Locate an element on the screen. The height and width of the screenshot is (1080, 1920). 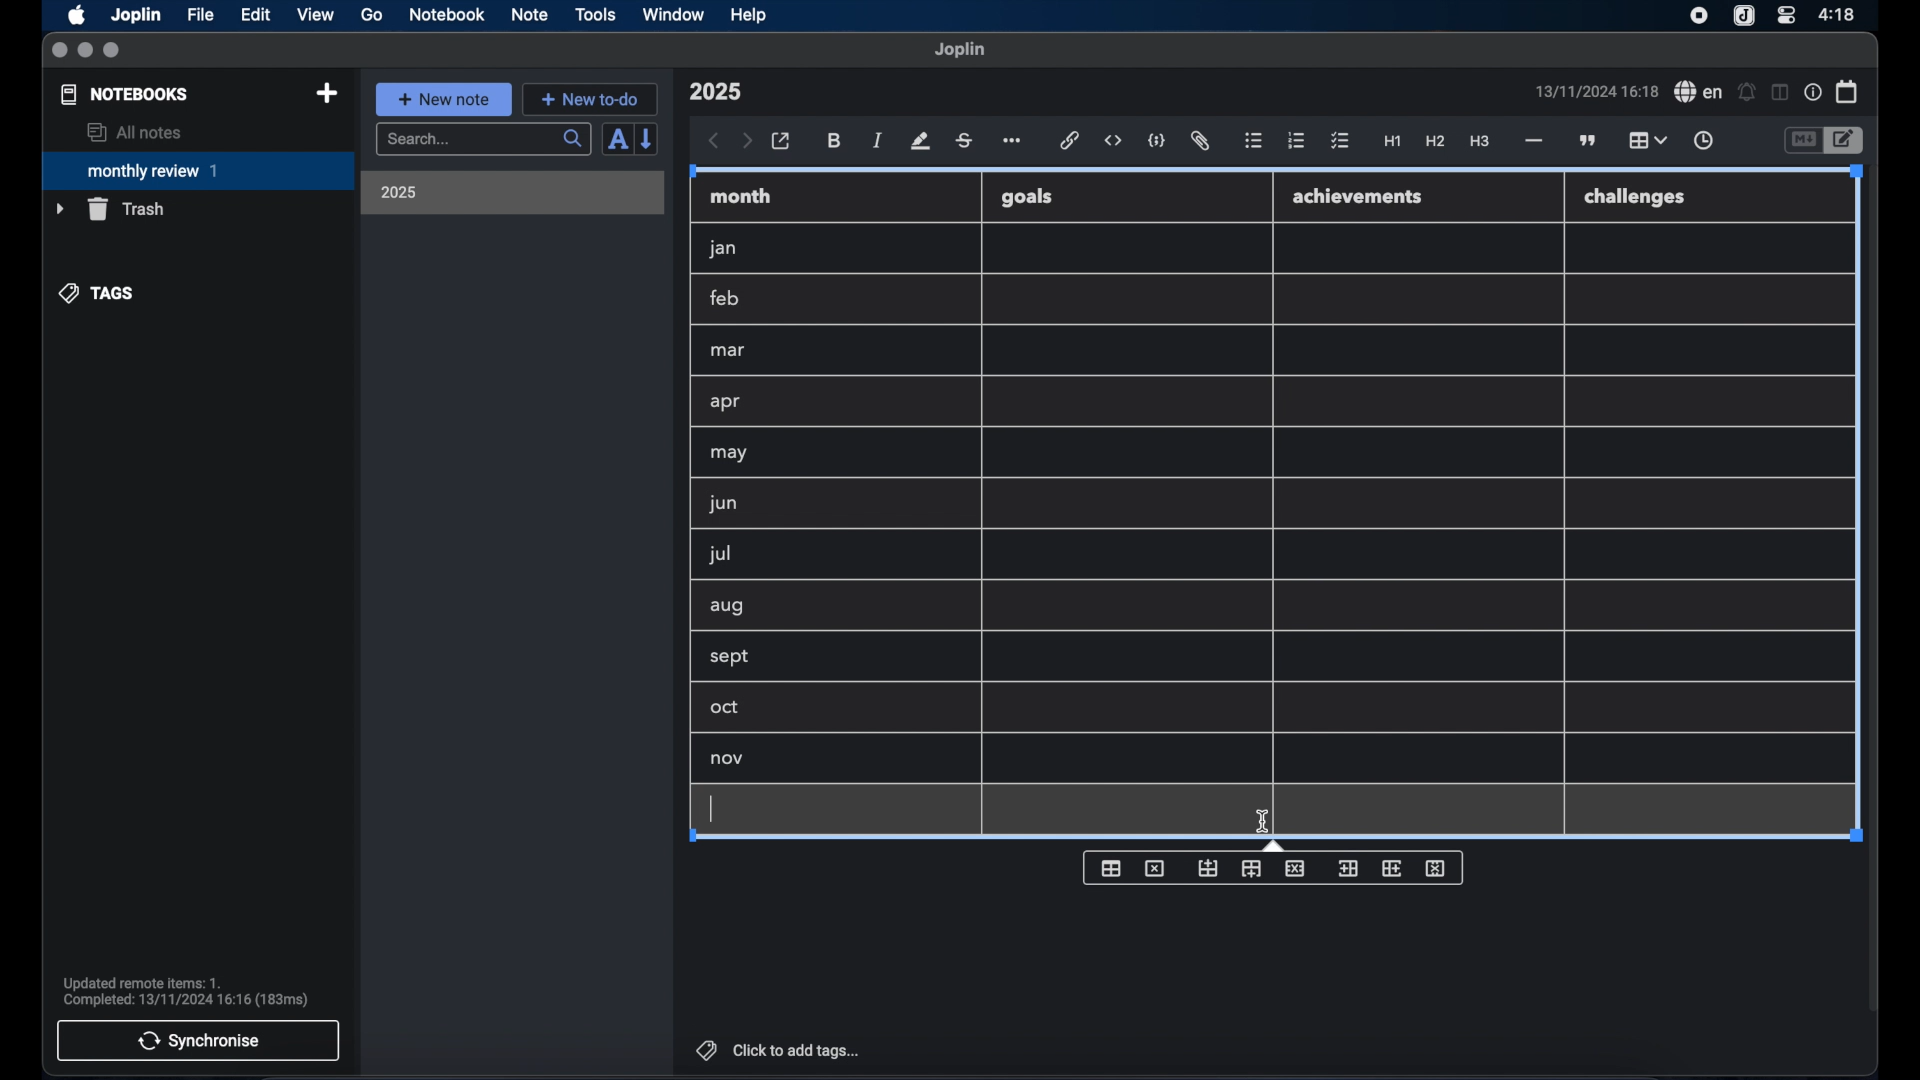
toggle editor is located at coordinates (1847, 141).